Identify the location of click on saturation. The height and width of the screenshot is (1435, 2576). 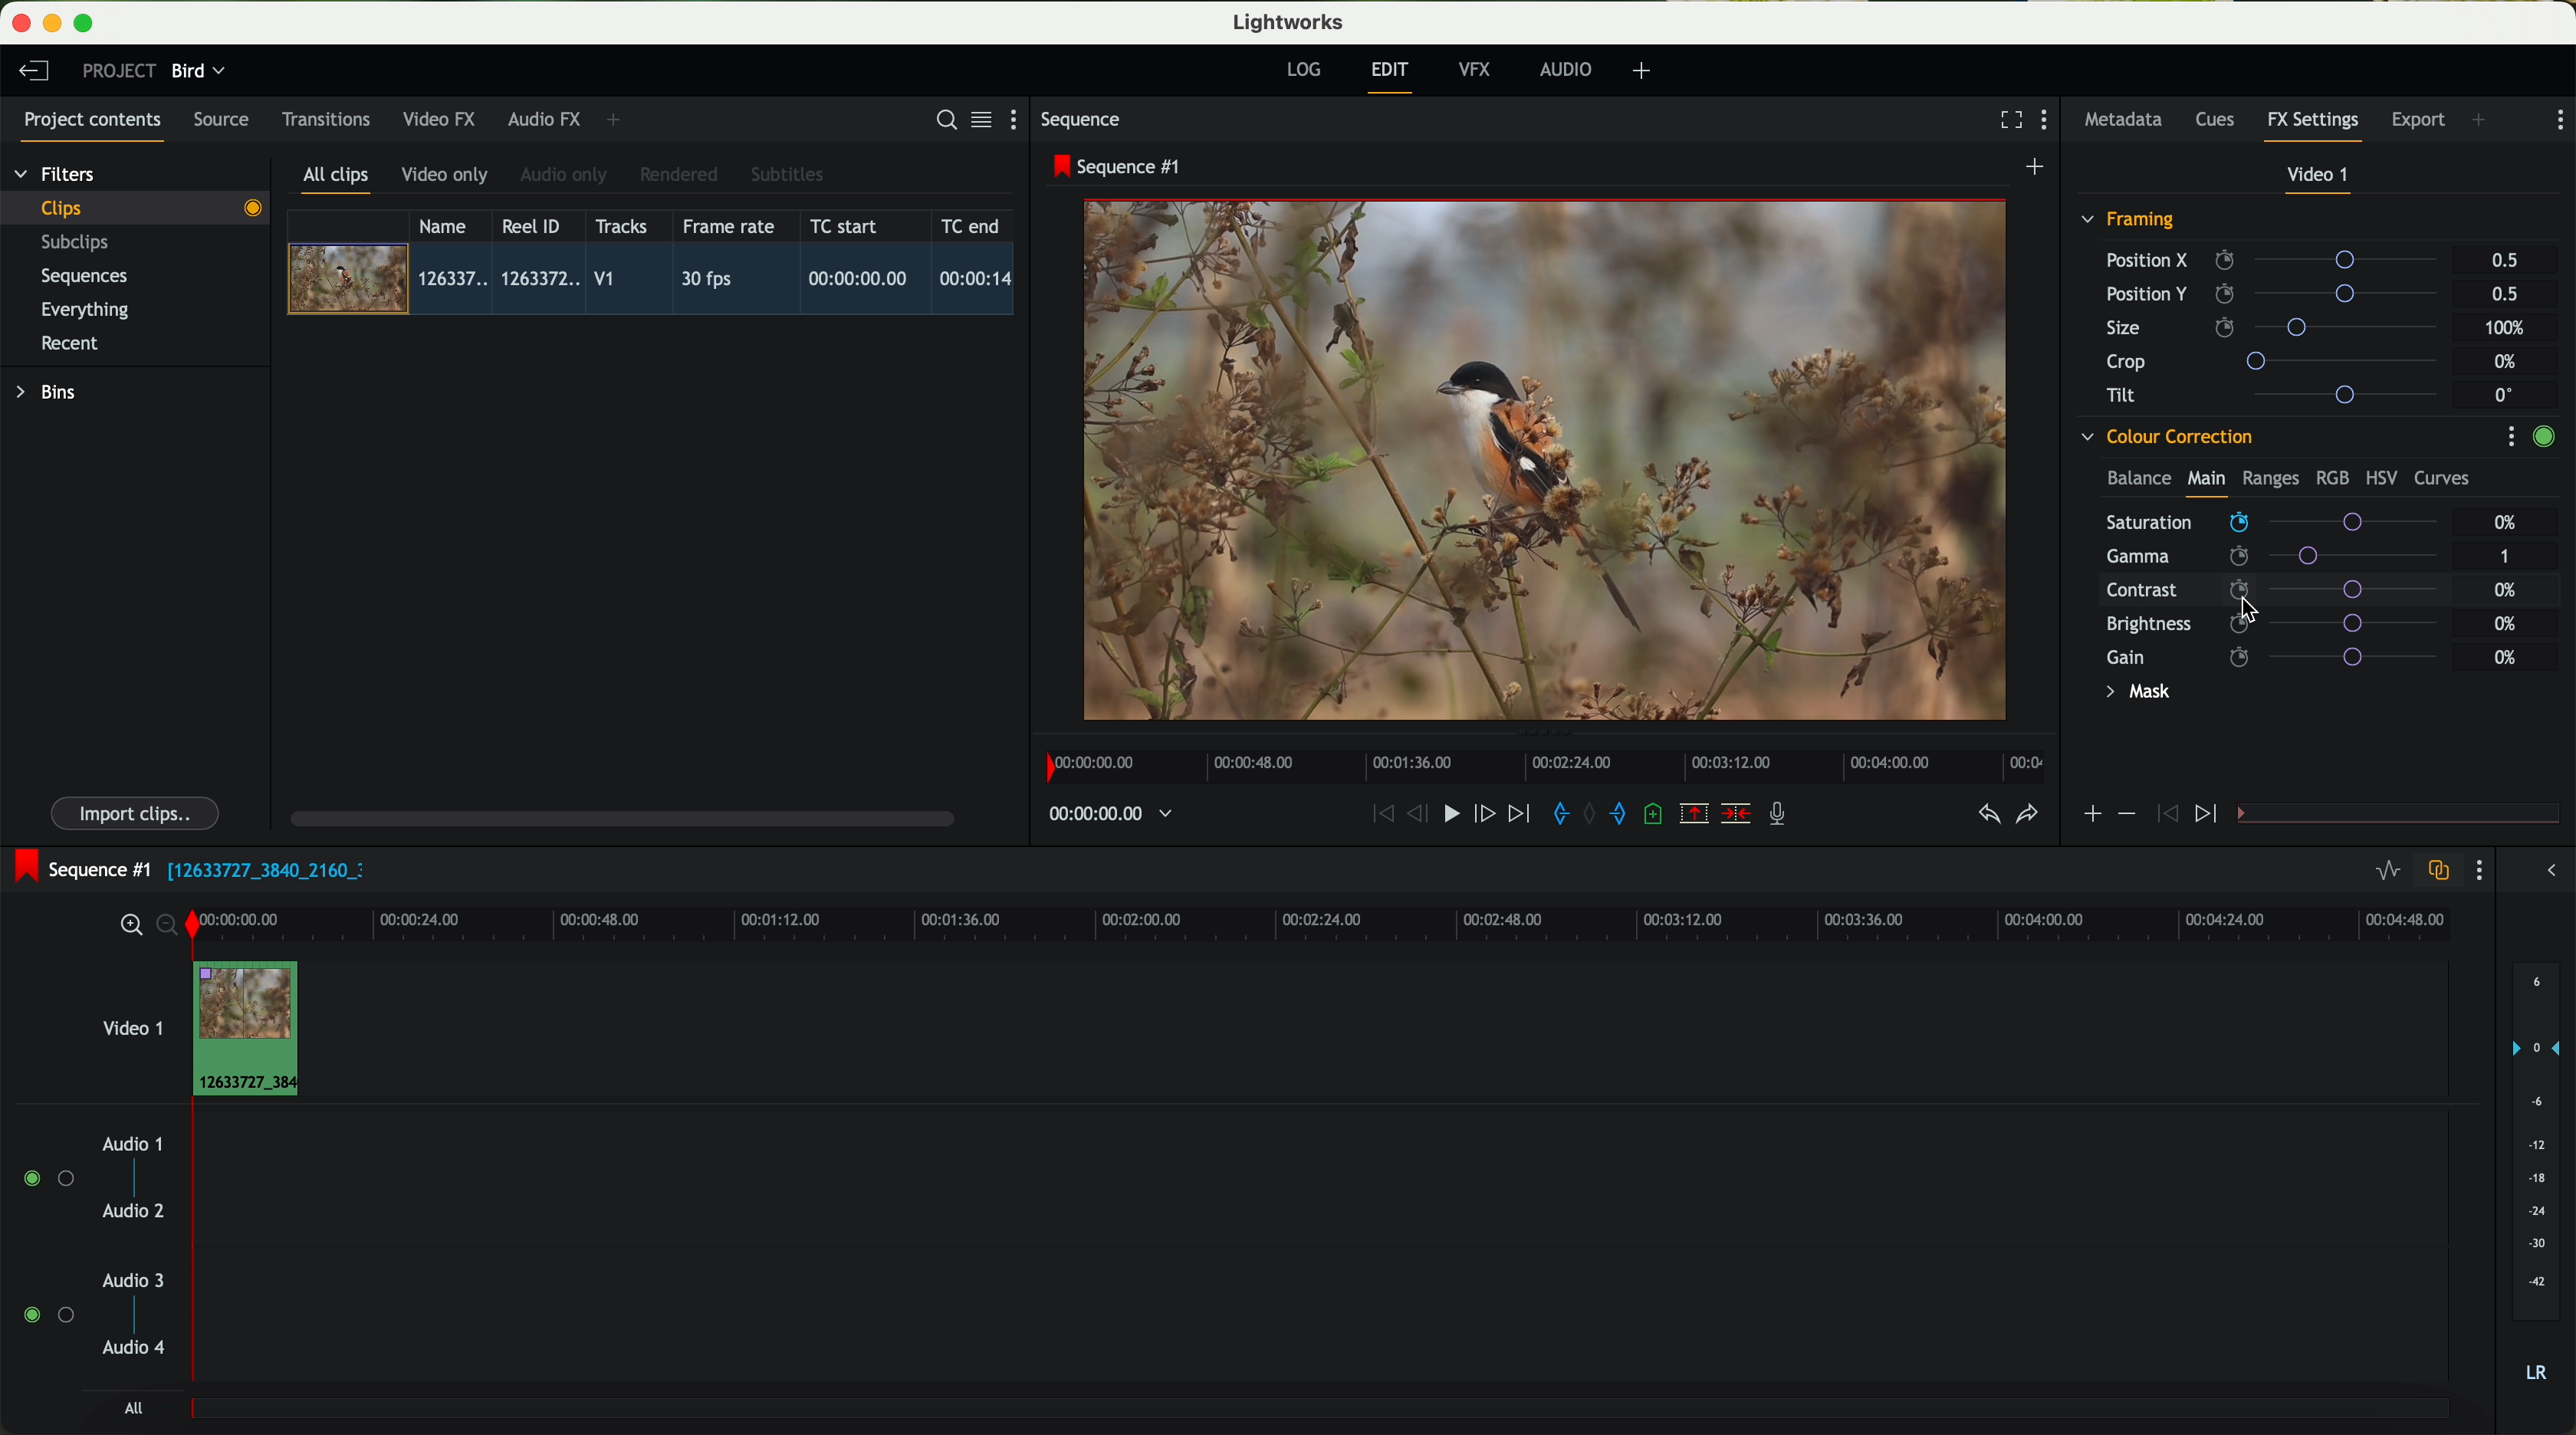
(2255, 516).